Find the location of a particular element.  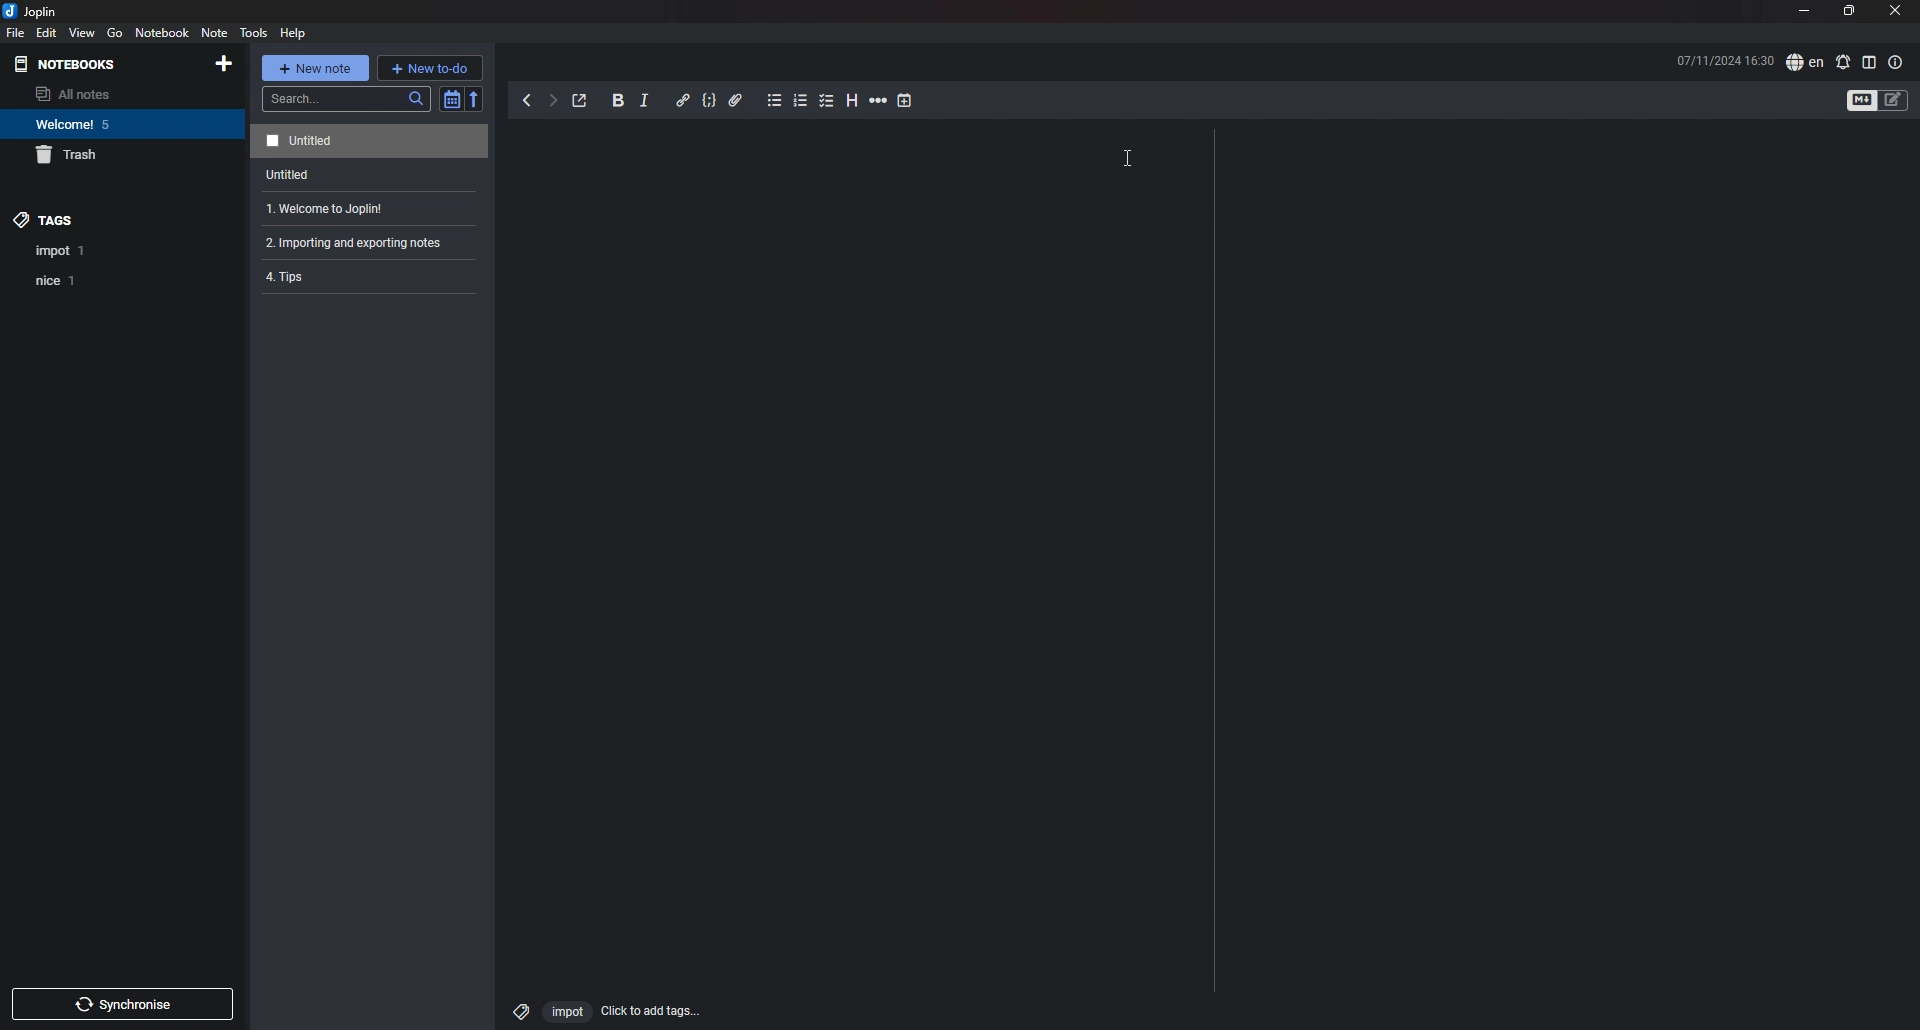

cursor is located at coordinates (1125, 160).